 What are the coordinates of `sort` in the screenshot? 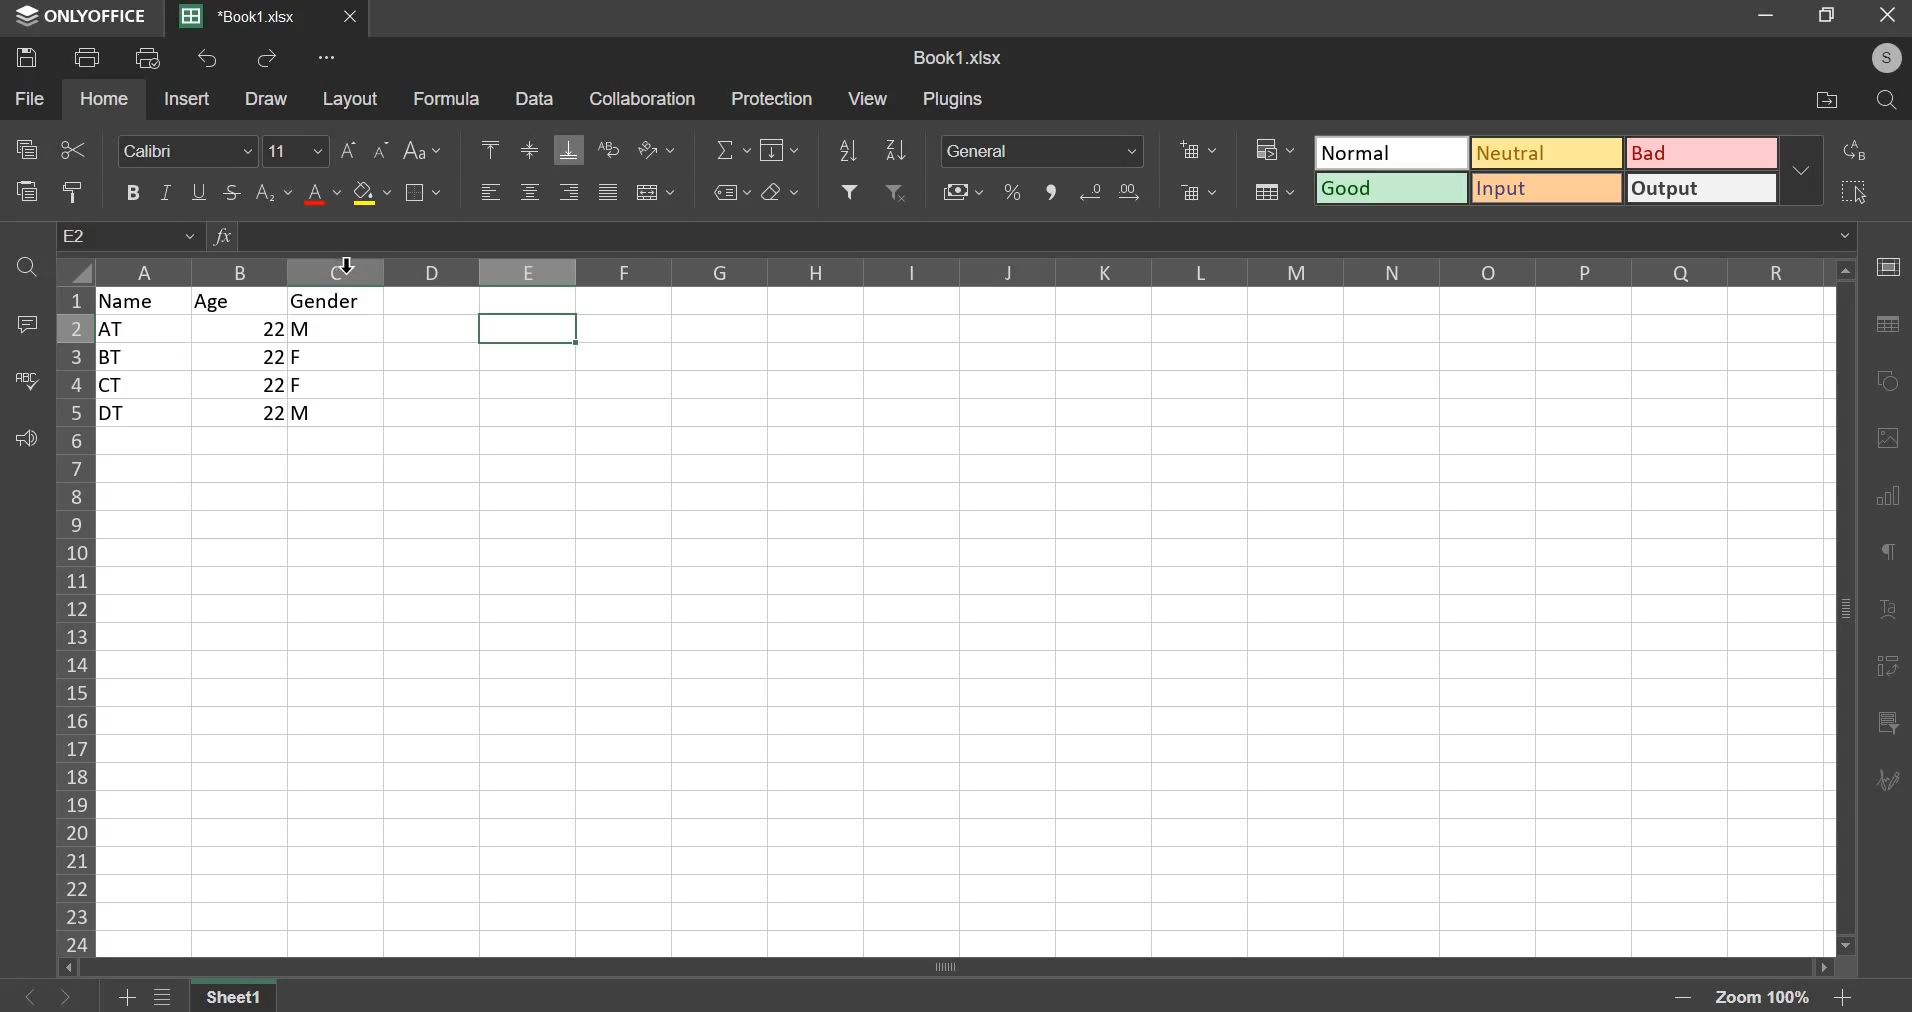 It's located at (896, 149).